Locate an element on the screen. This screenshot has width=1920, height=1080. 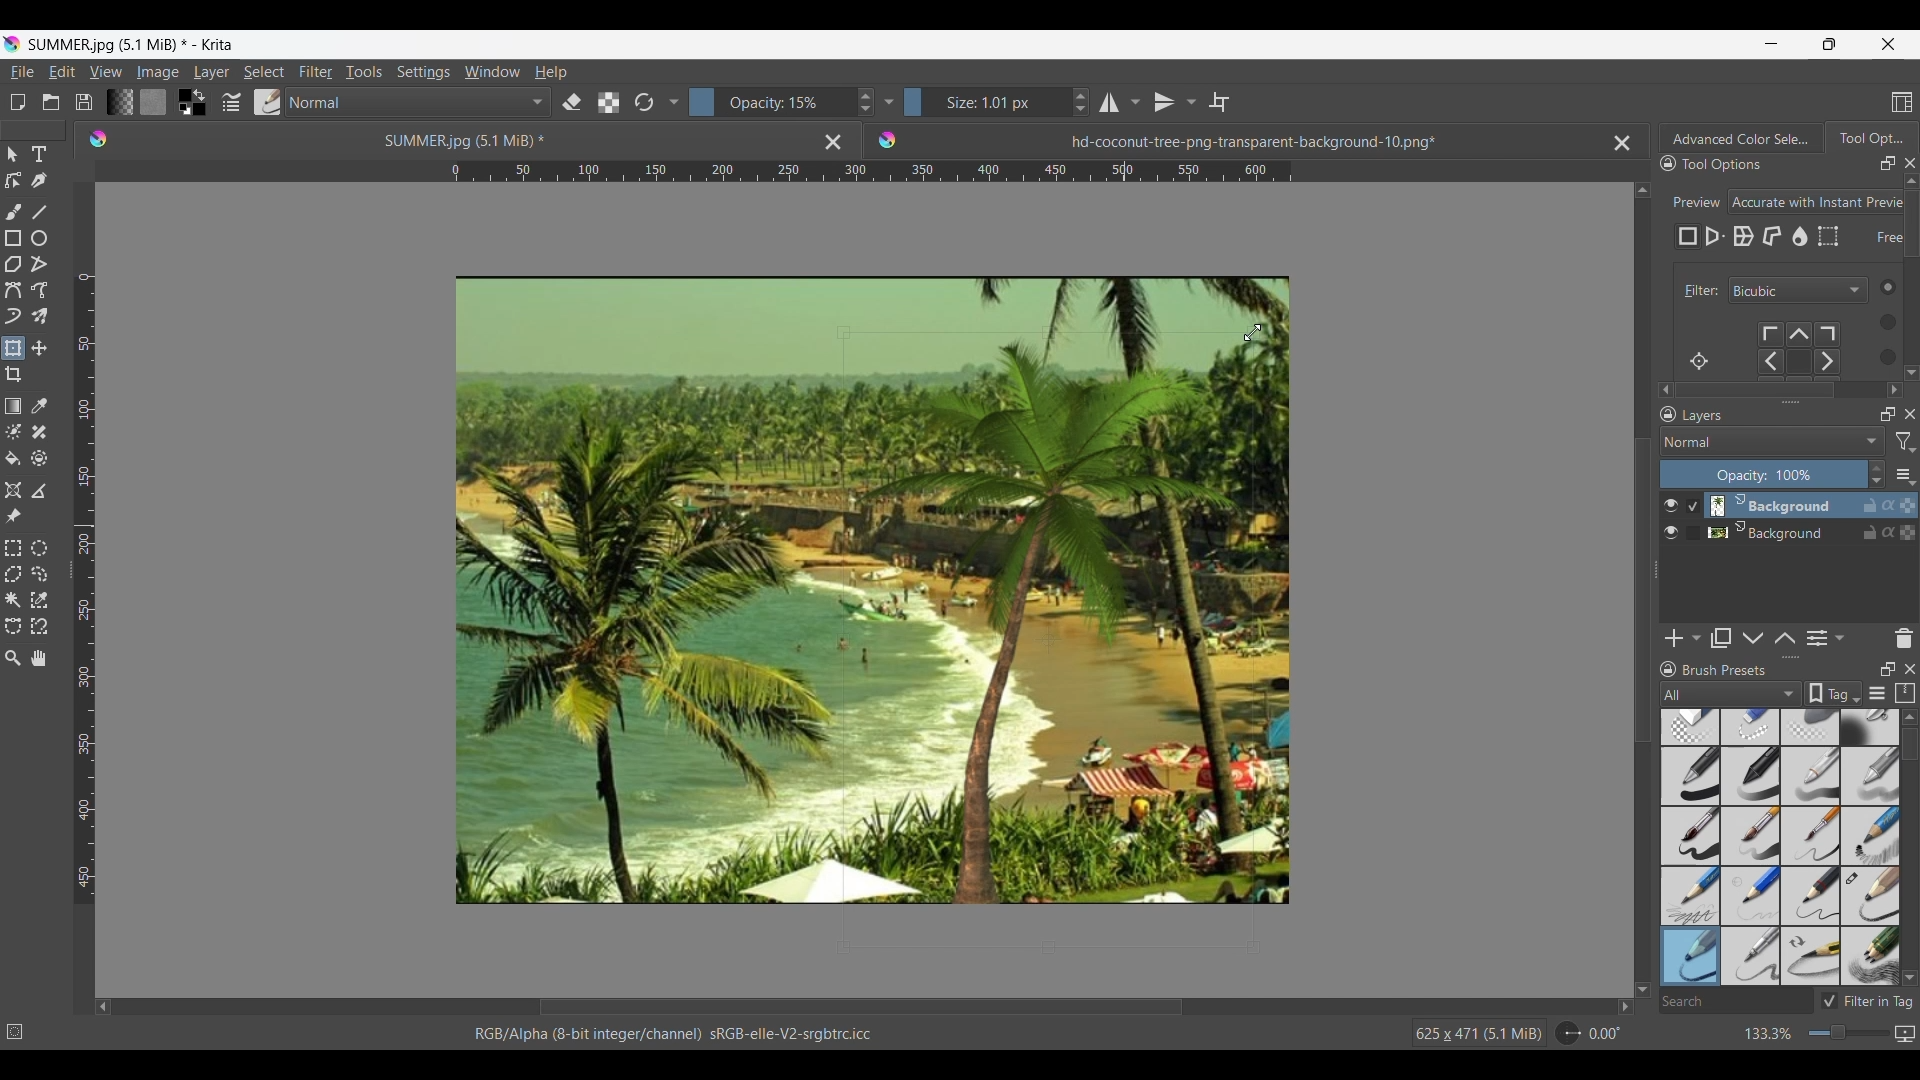
Edit brush settings is located at coordinates (229, 103).